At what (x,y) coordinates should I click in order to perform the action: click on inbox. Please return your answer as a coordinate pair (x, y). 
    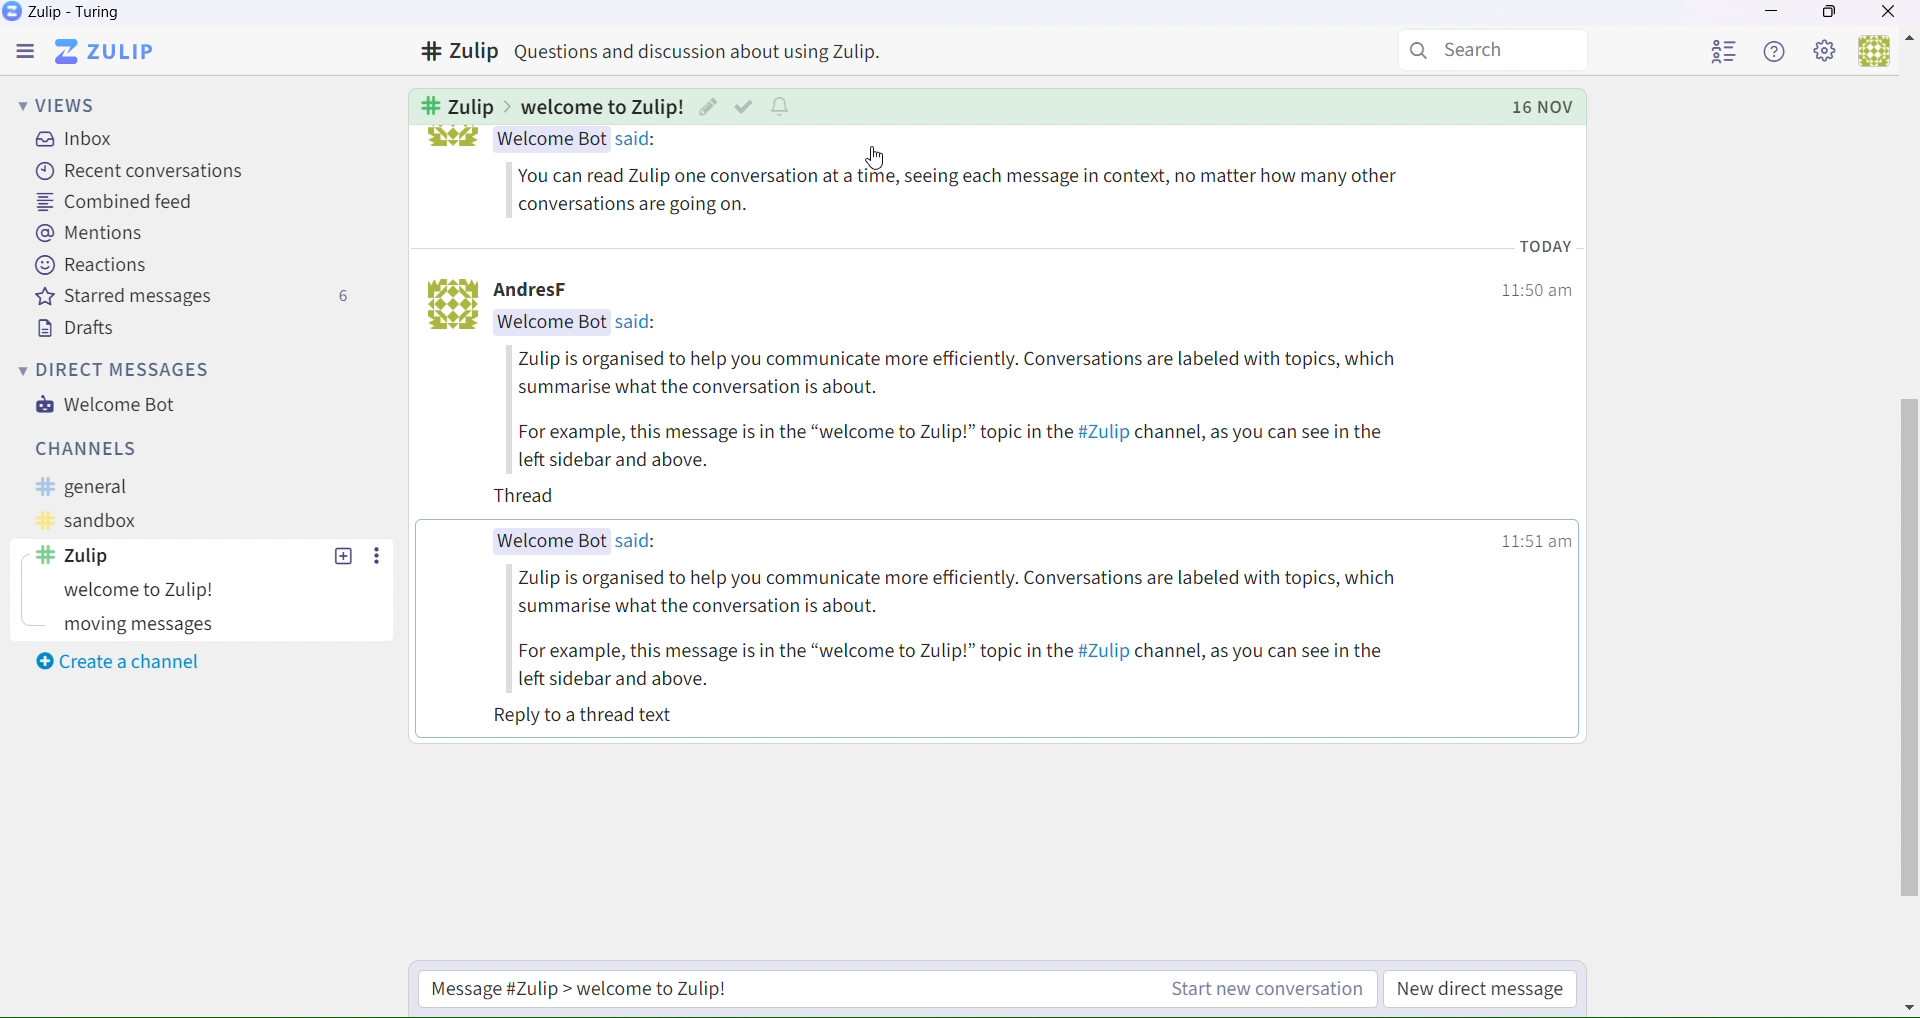
    Looking at the image, I should click on (80, 141).